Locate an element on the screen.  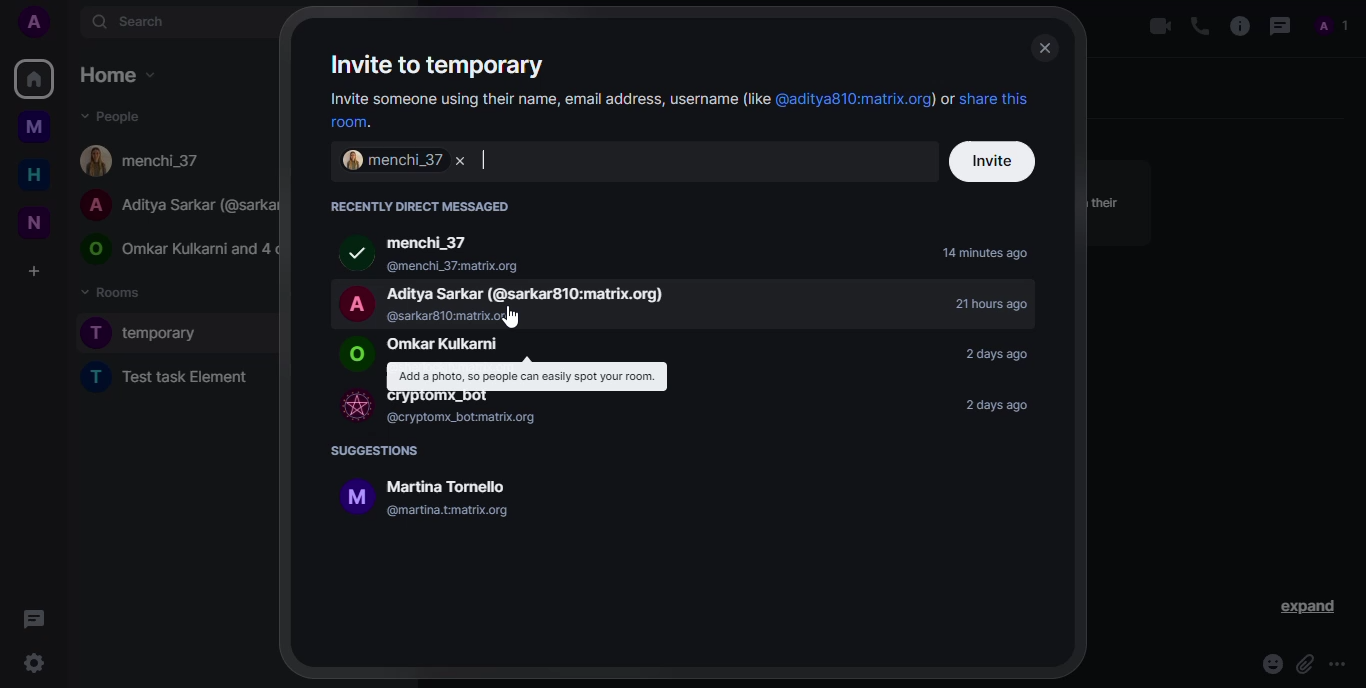
create a space is located at coordinates (34, 270).